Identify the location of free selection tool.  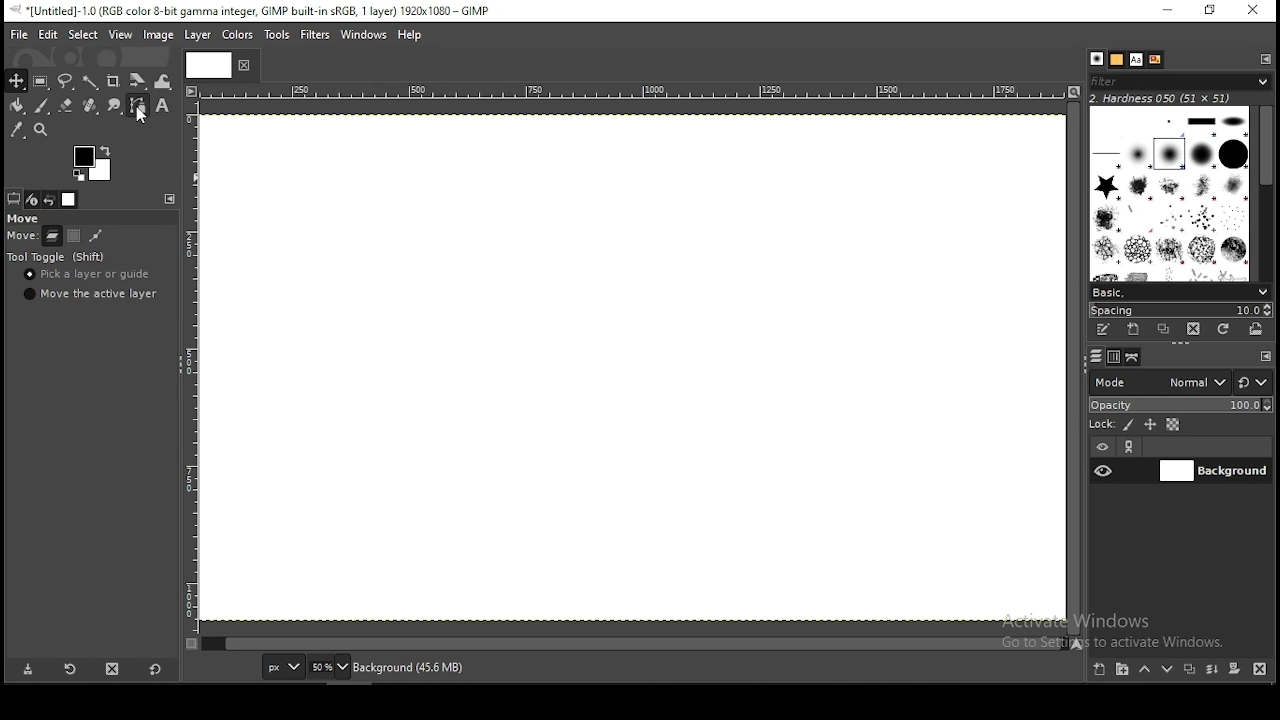
(66, 81).